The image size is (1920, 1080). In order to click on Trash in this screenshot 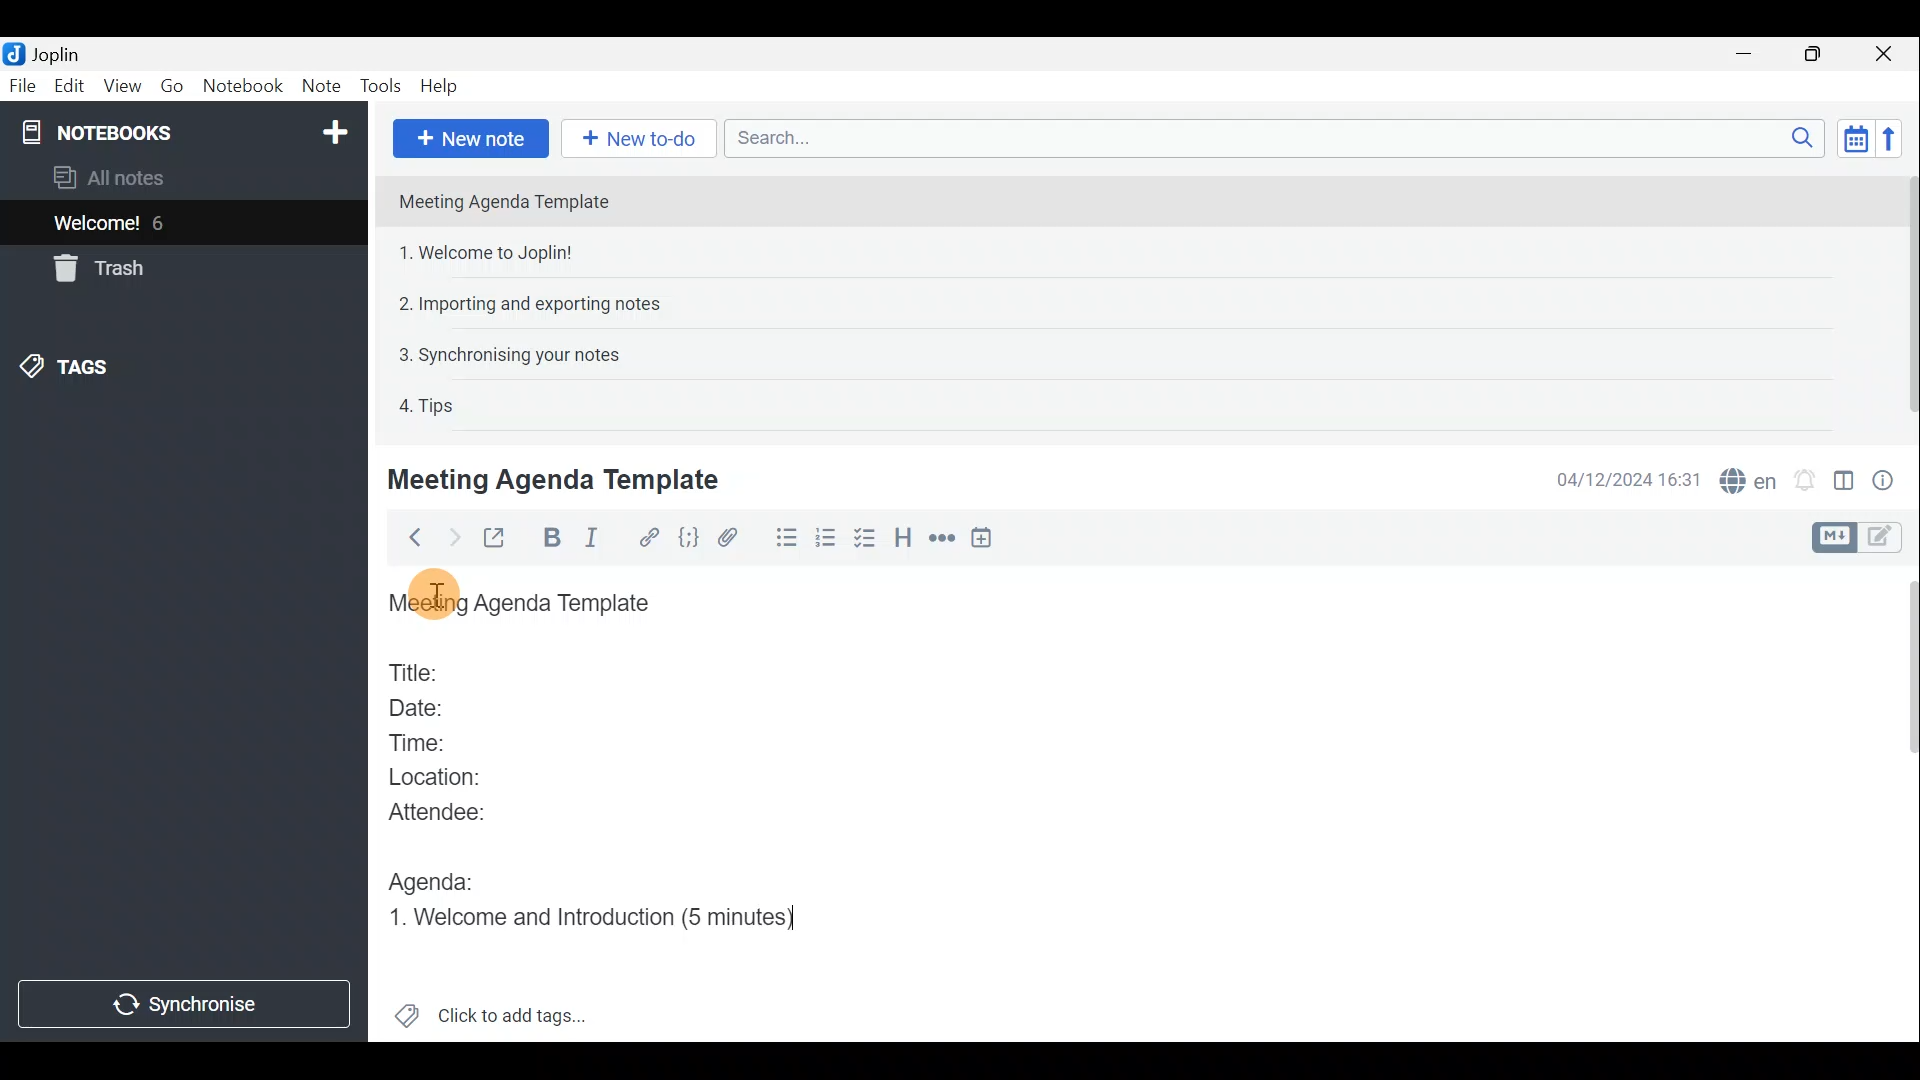, I will do `click(95, 268)`.